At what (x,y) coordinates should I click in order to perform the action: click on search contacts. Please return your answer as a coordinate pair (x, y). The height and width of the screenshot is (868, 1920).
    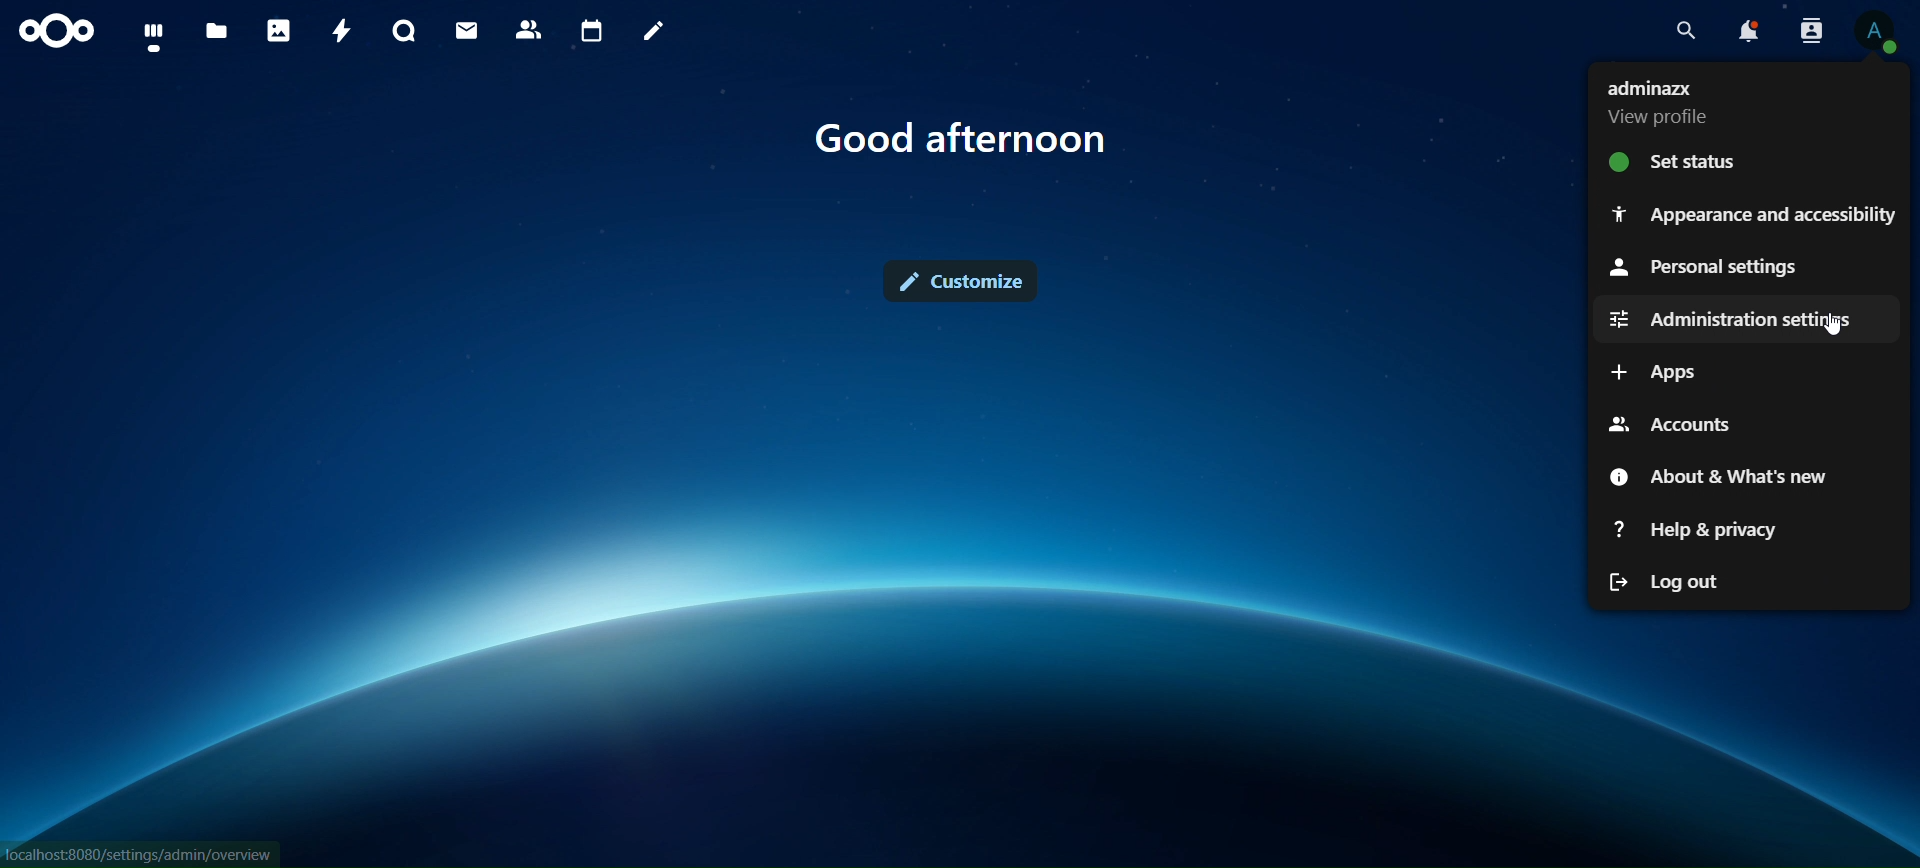
    Looking at the image, I should click on (1809, 33).